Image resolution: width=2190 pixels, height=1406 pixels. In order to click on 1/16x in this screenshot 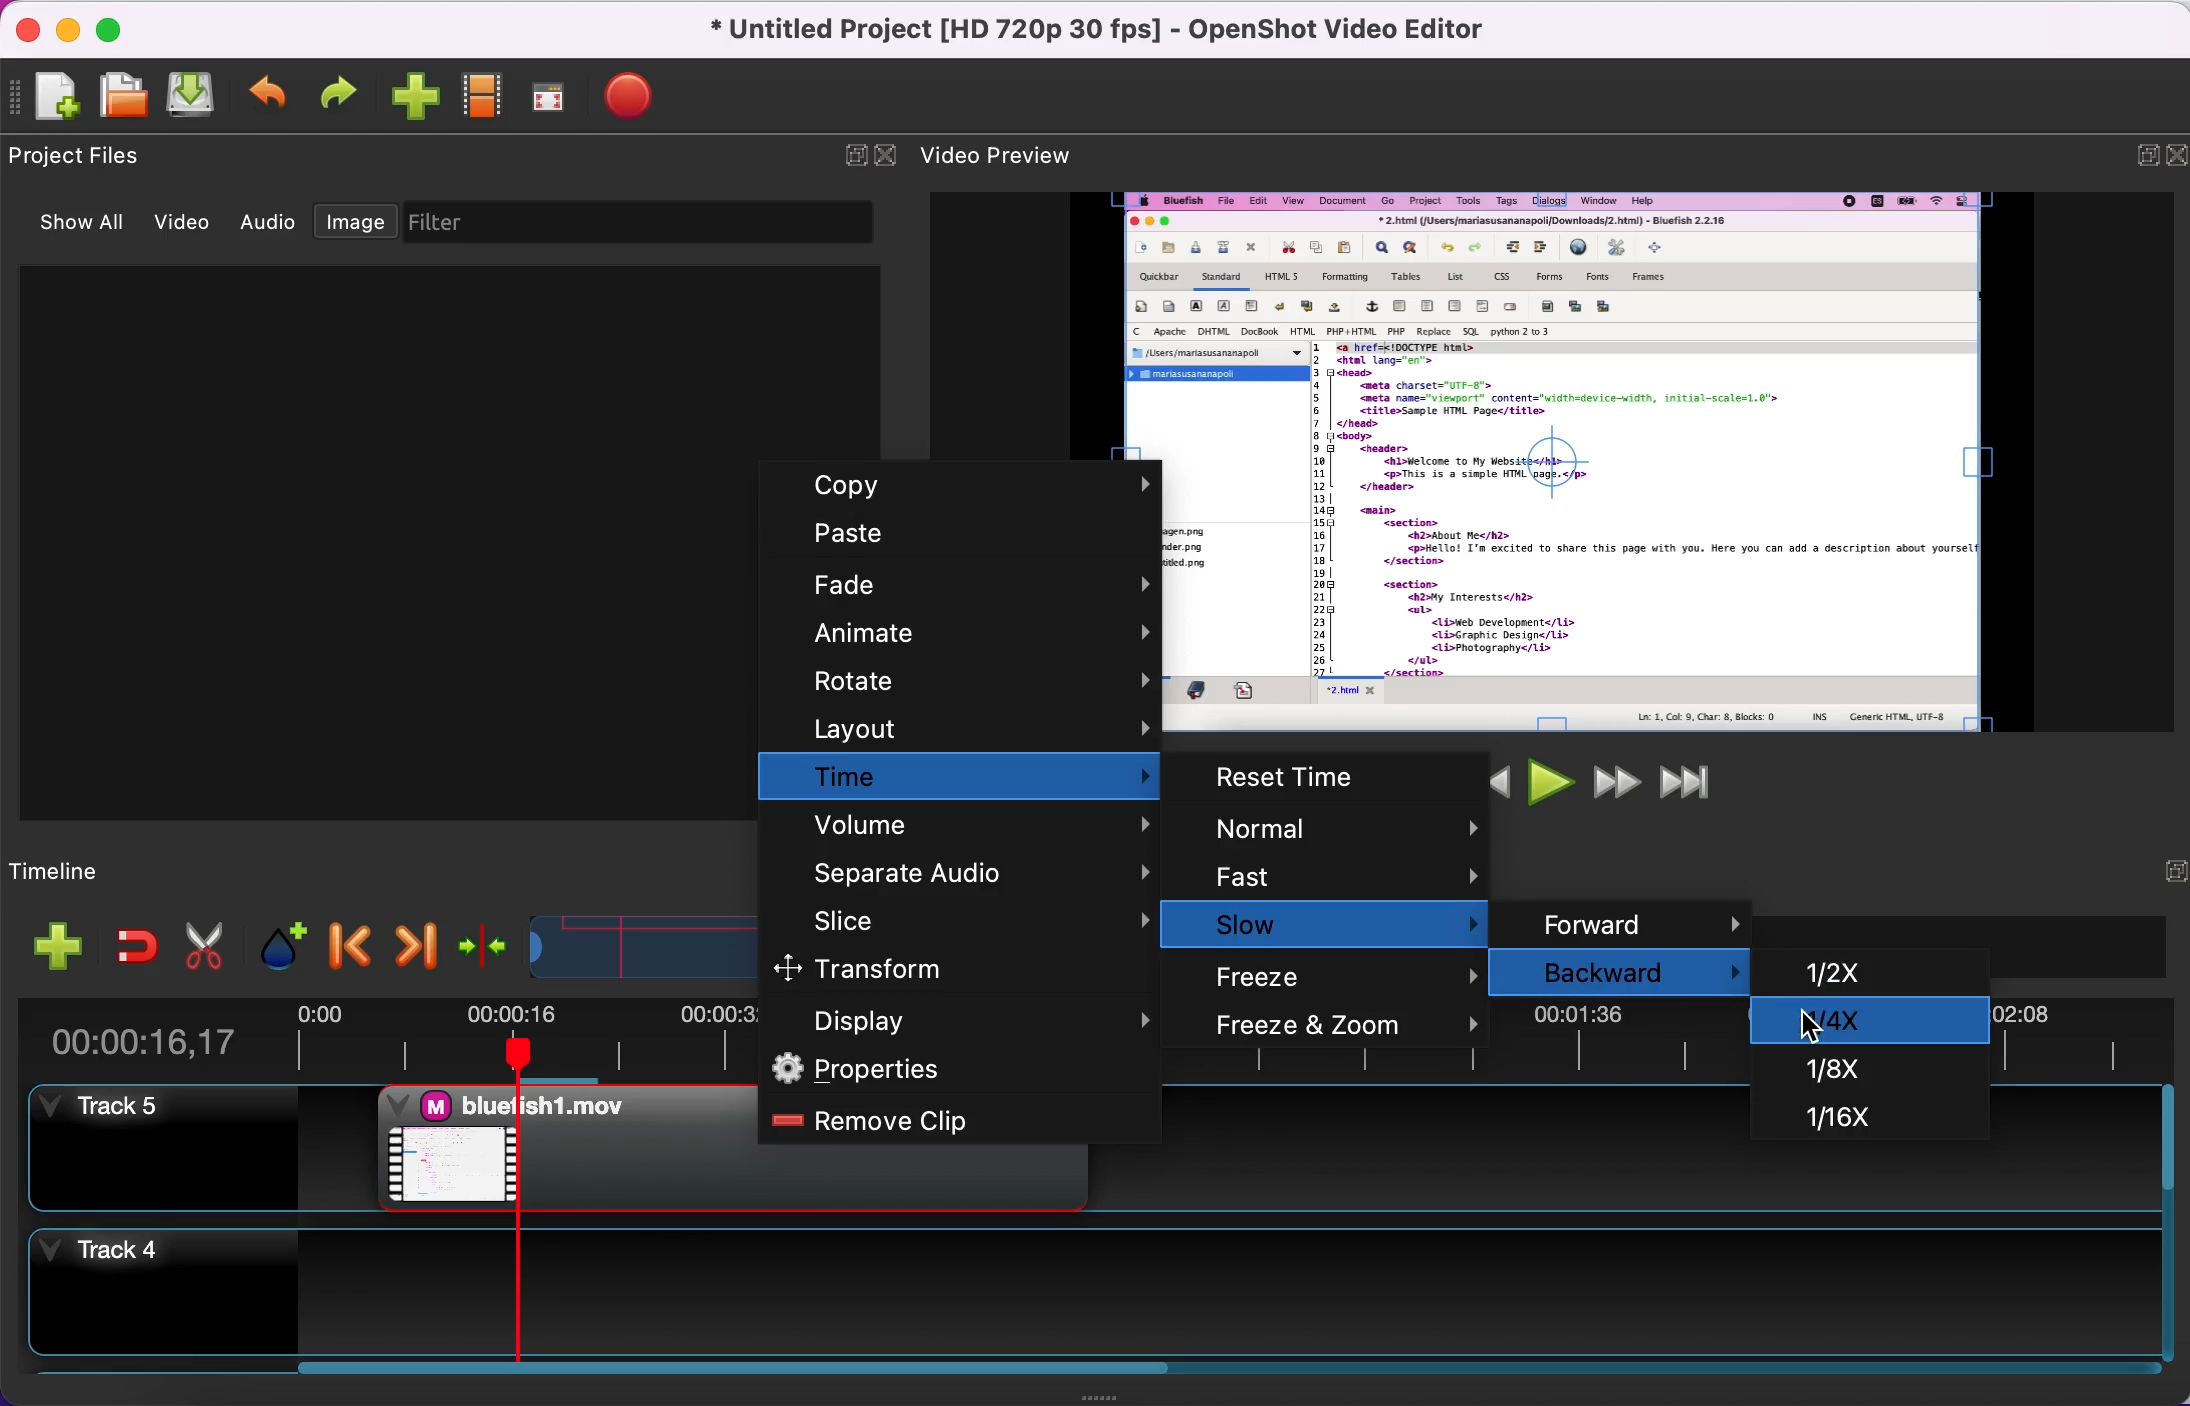, I will do `click(1822, 1118)`.